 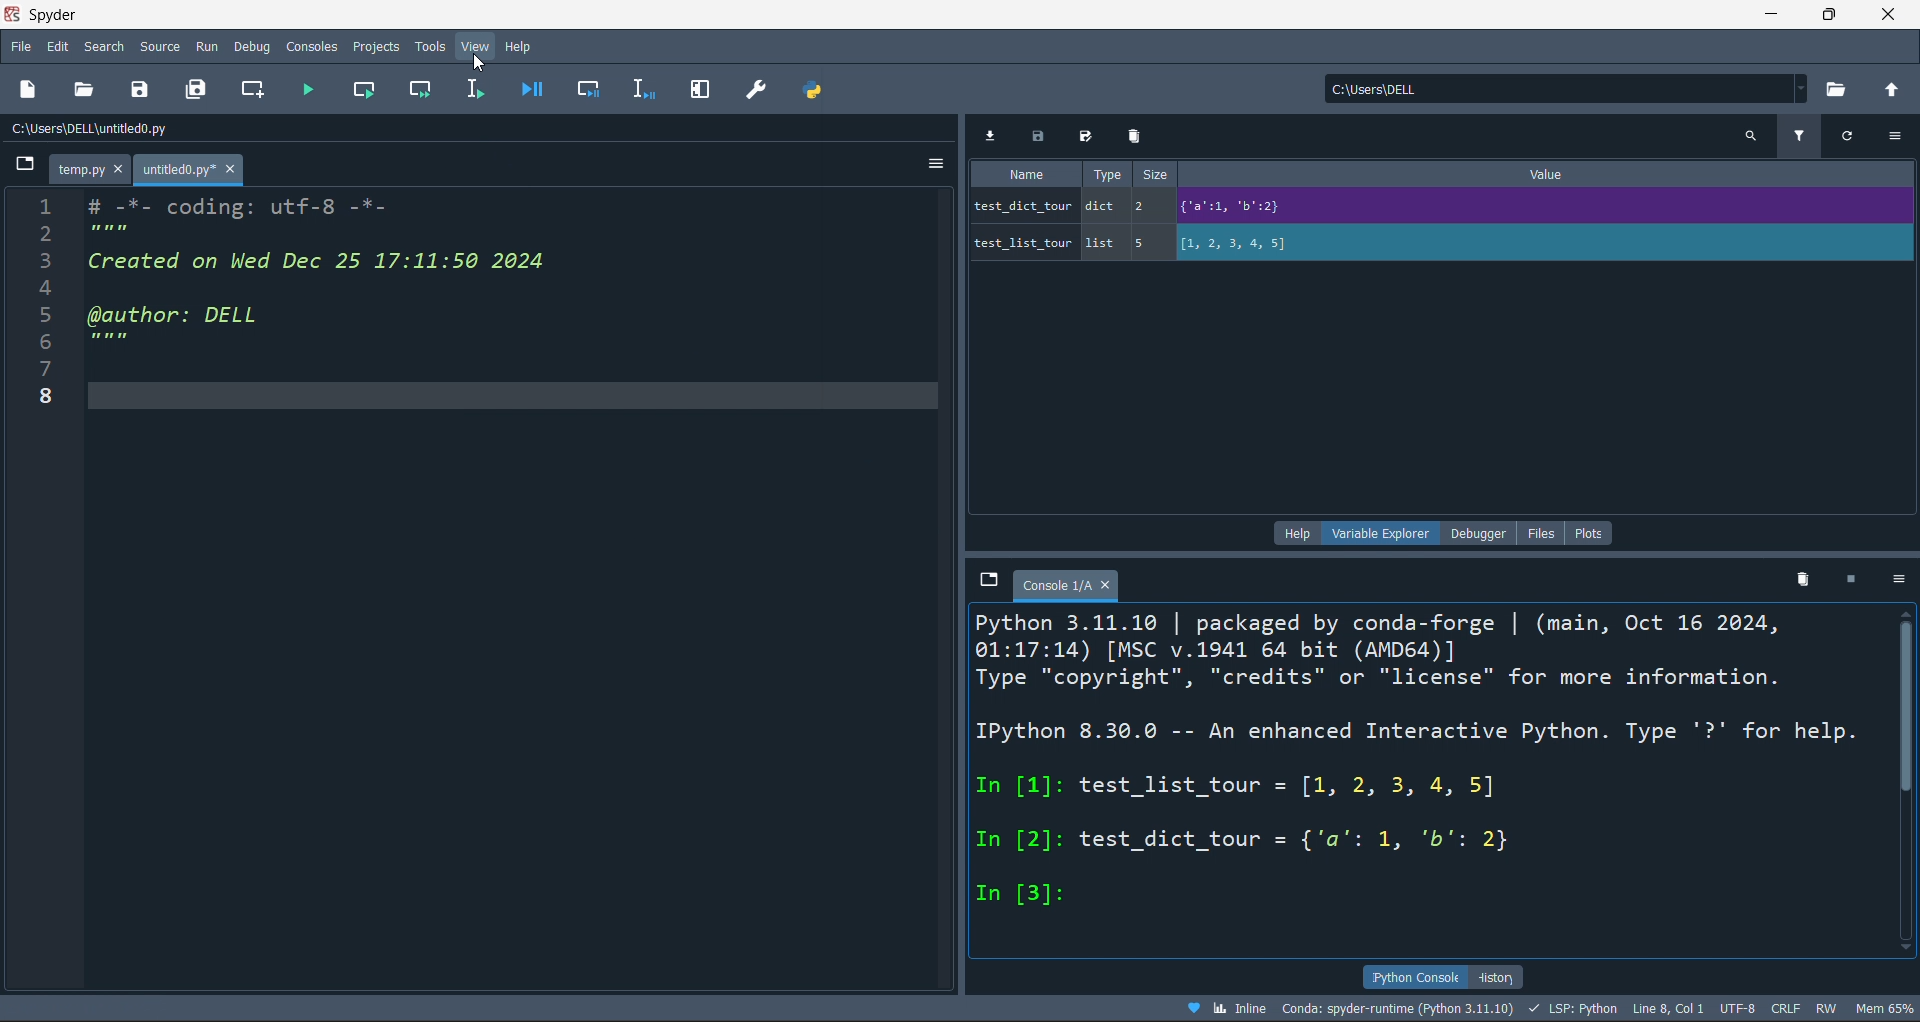 What do you see at coordinates (1800, 137) in the screenshot?
I see `filter` at bounding box center [1800, 137].